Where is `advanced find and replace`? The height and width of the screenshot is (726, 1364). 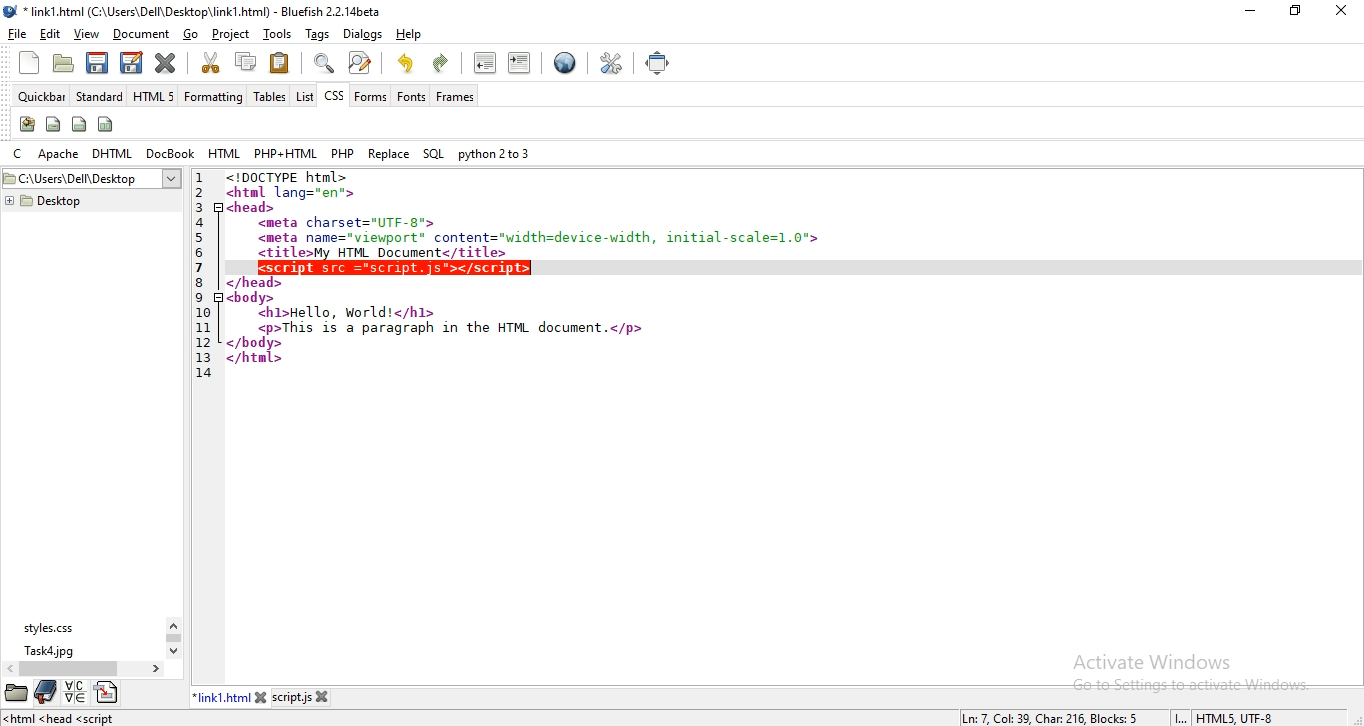 advanced find and replace is located at coordinates (360, 62).